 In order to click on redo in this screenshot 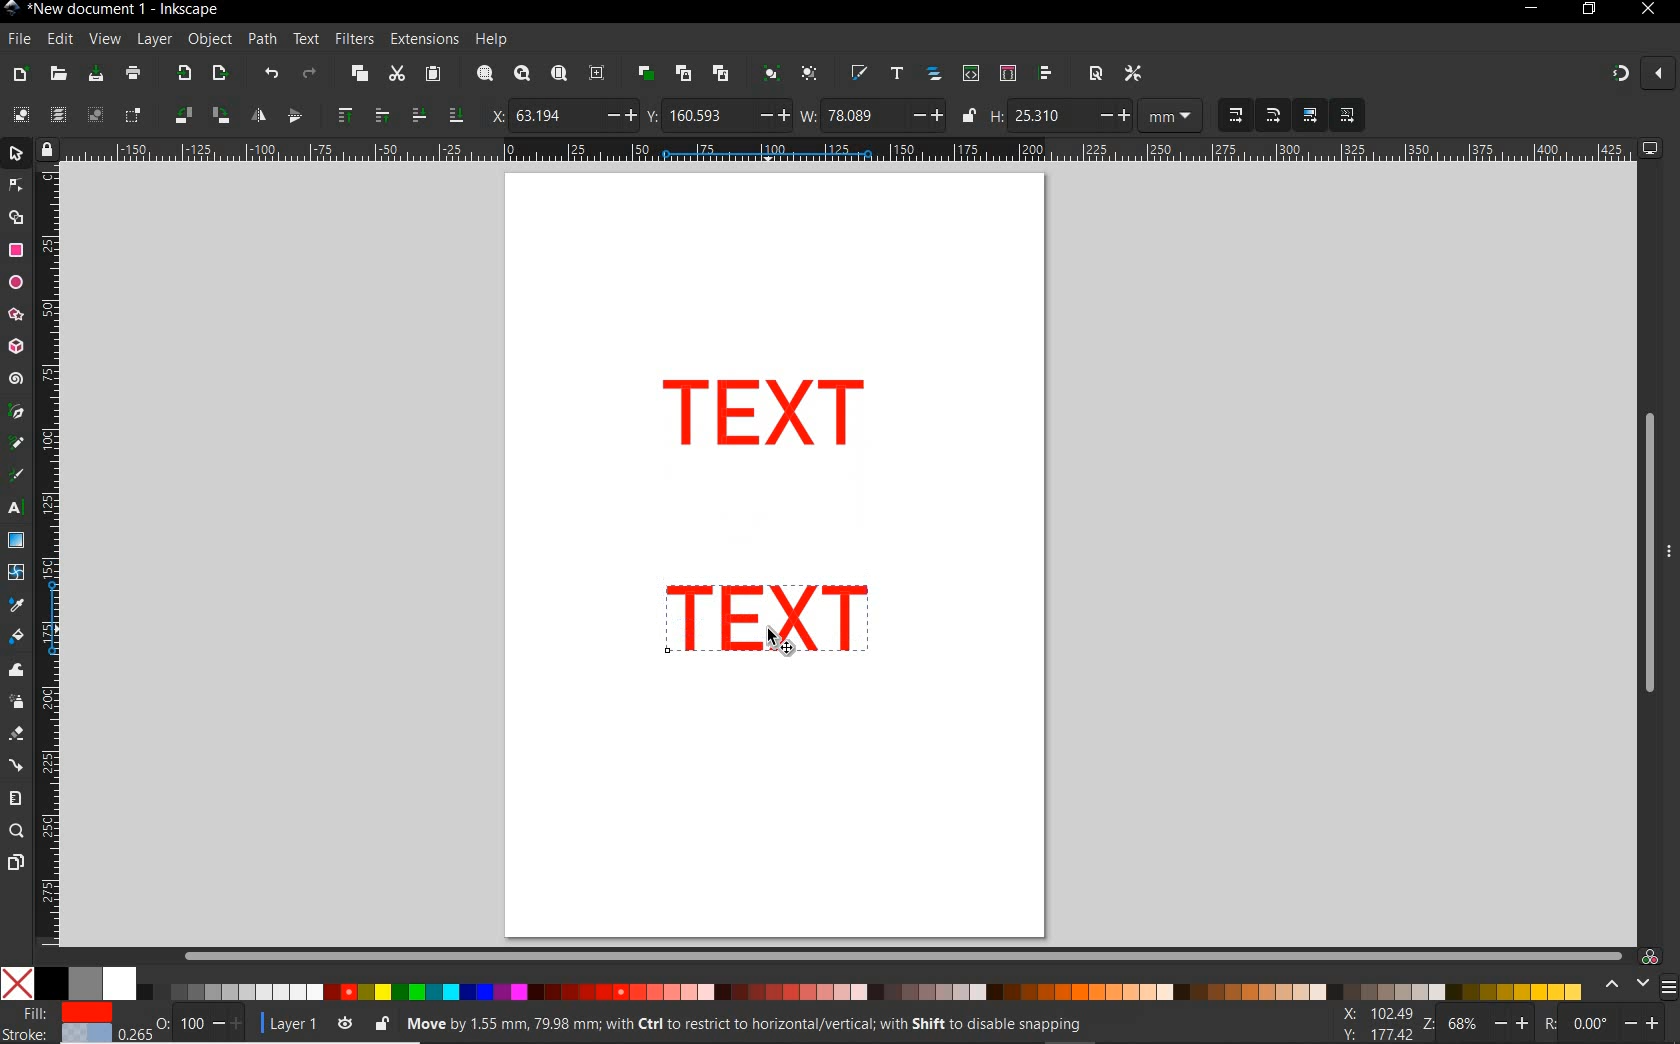, I will do `click(309, 73)`.